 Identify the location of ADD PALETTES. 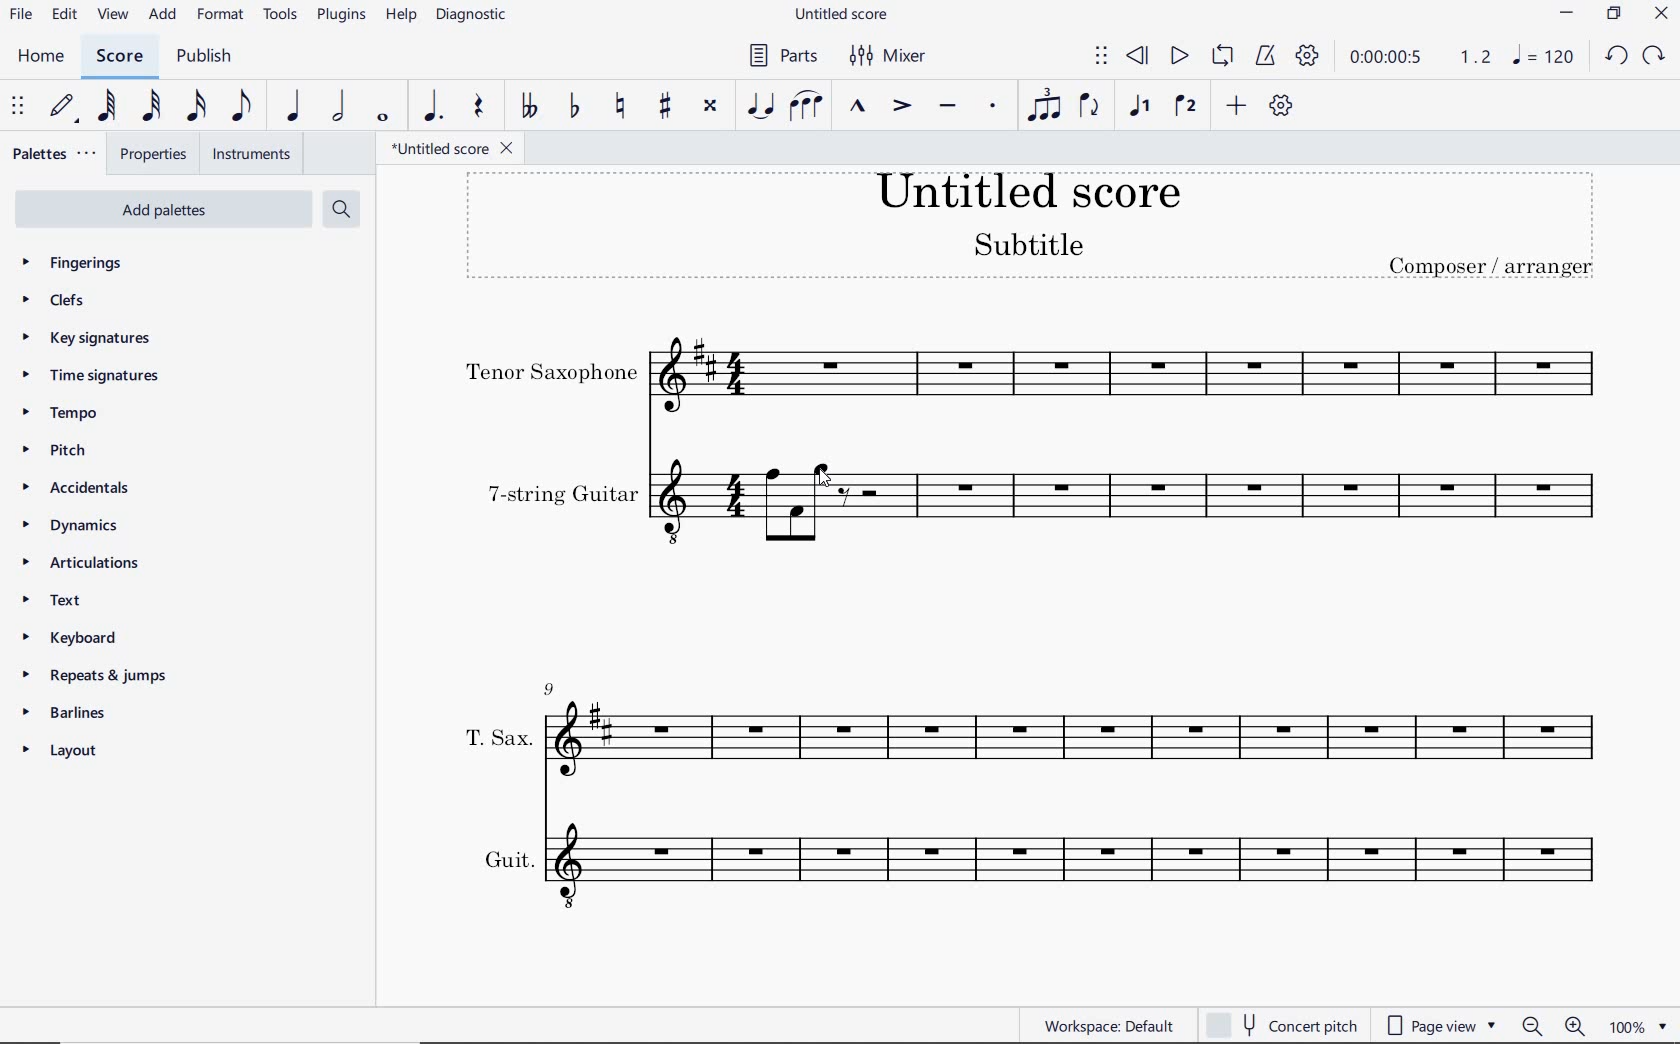
(162, 207).